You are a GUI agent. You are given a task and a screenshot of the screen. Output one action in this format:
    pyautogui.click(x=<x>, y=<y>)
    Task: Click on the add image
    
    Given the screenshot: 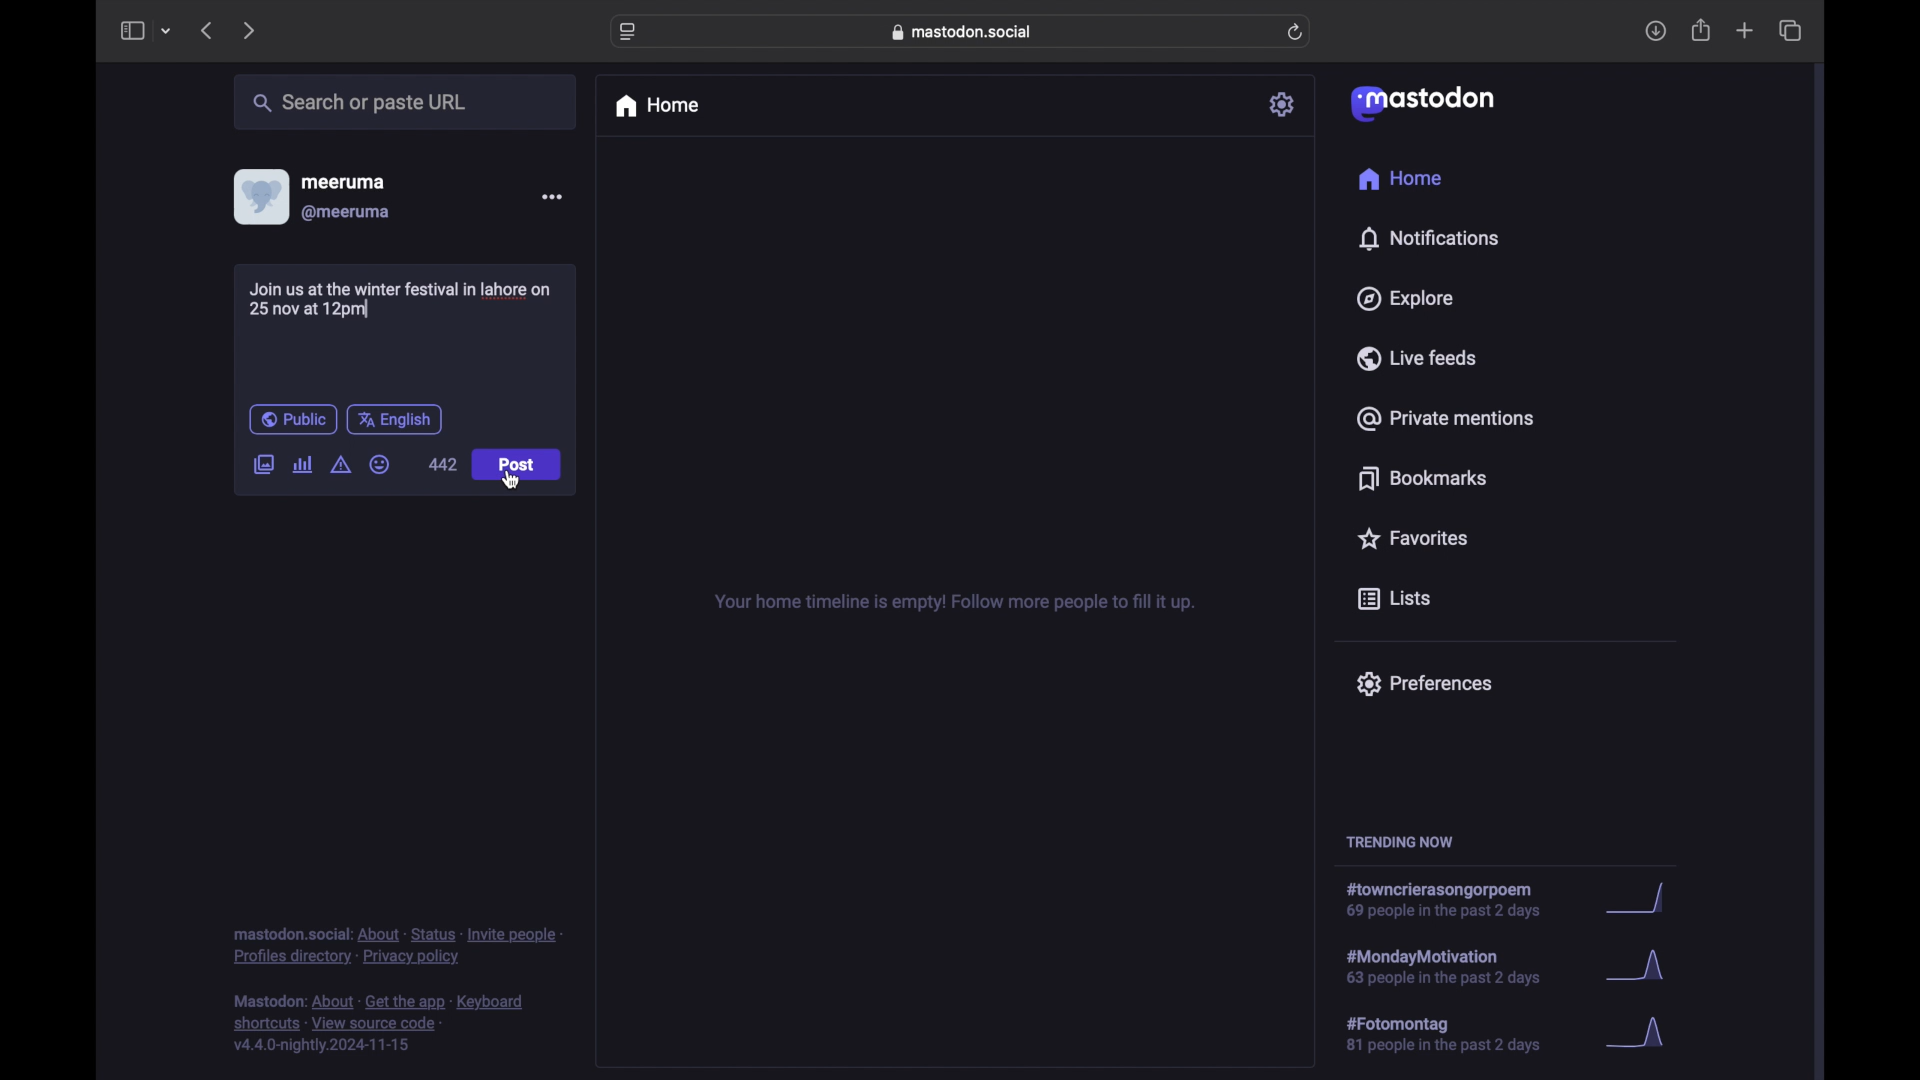 What is the action you would take?
    pyautogui.click(x=263, y=466)
    